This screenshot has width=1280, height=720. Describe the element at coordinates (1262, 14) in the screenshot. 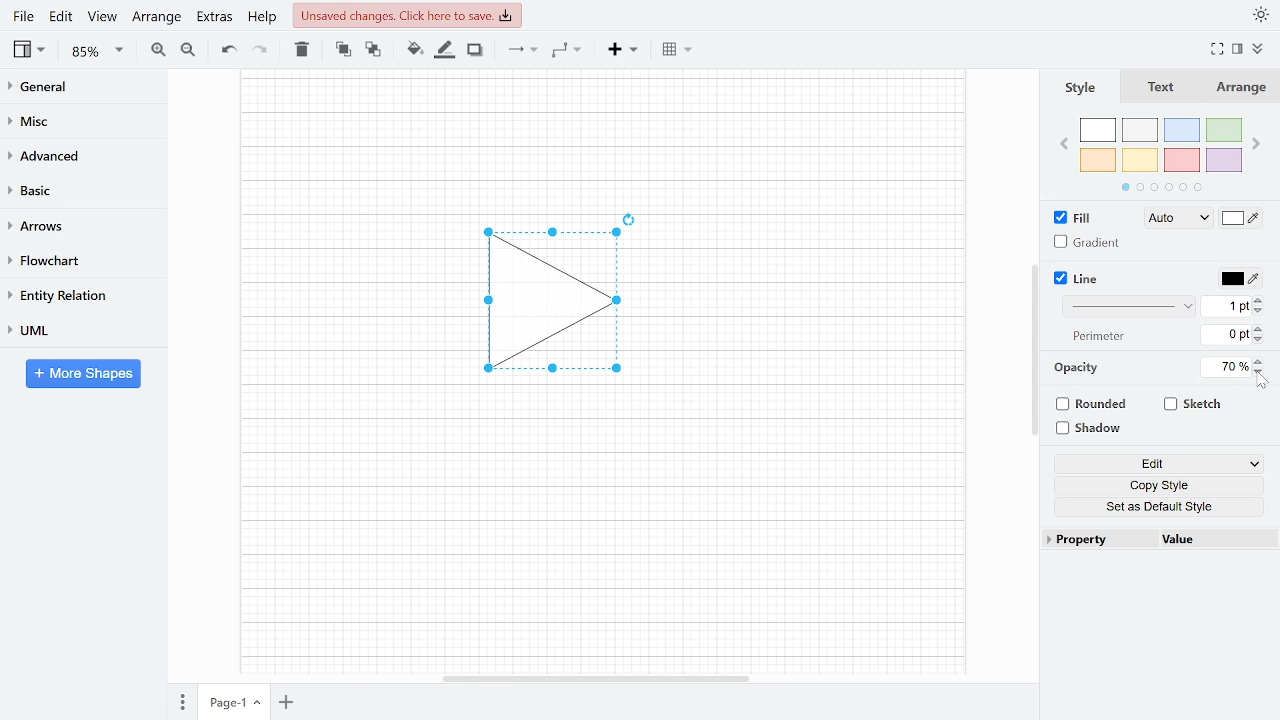

I see `Theme` at that location.